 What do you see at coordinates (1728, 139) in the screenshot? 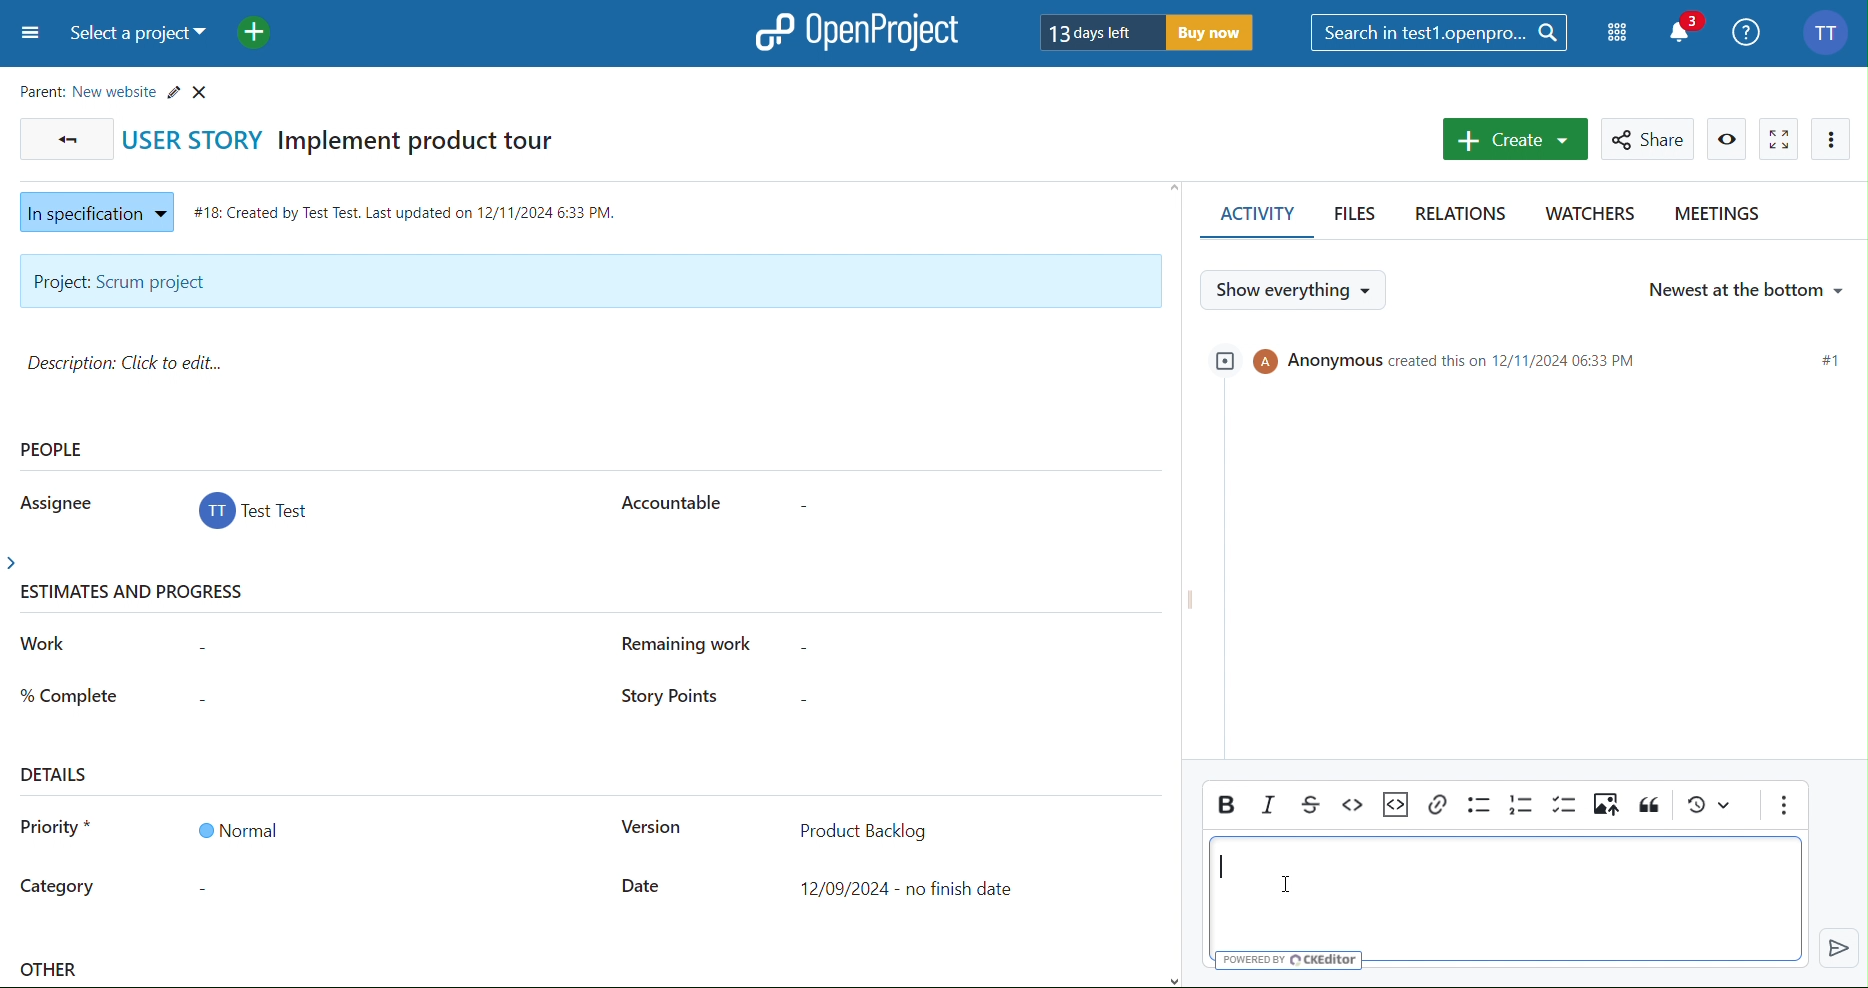
I see `View` at bounding box center [1728, 139].